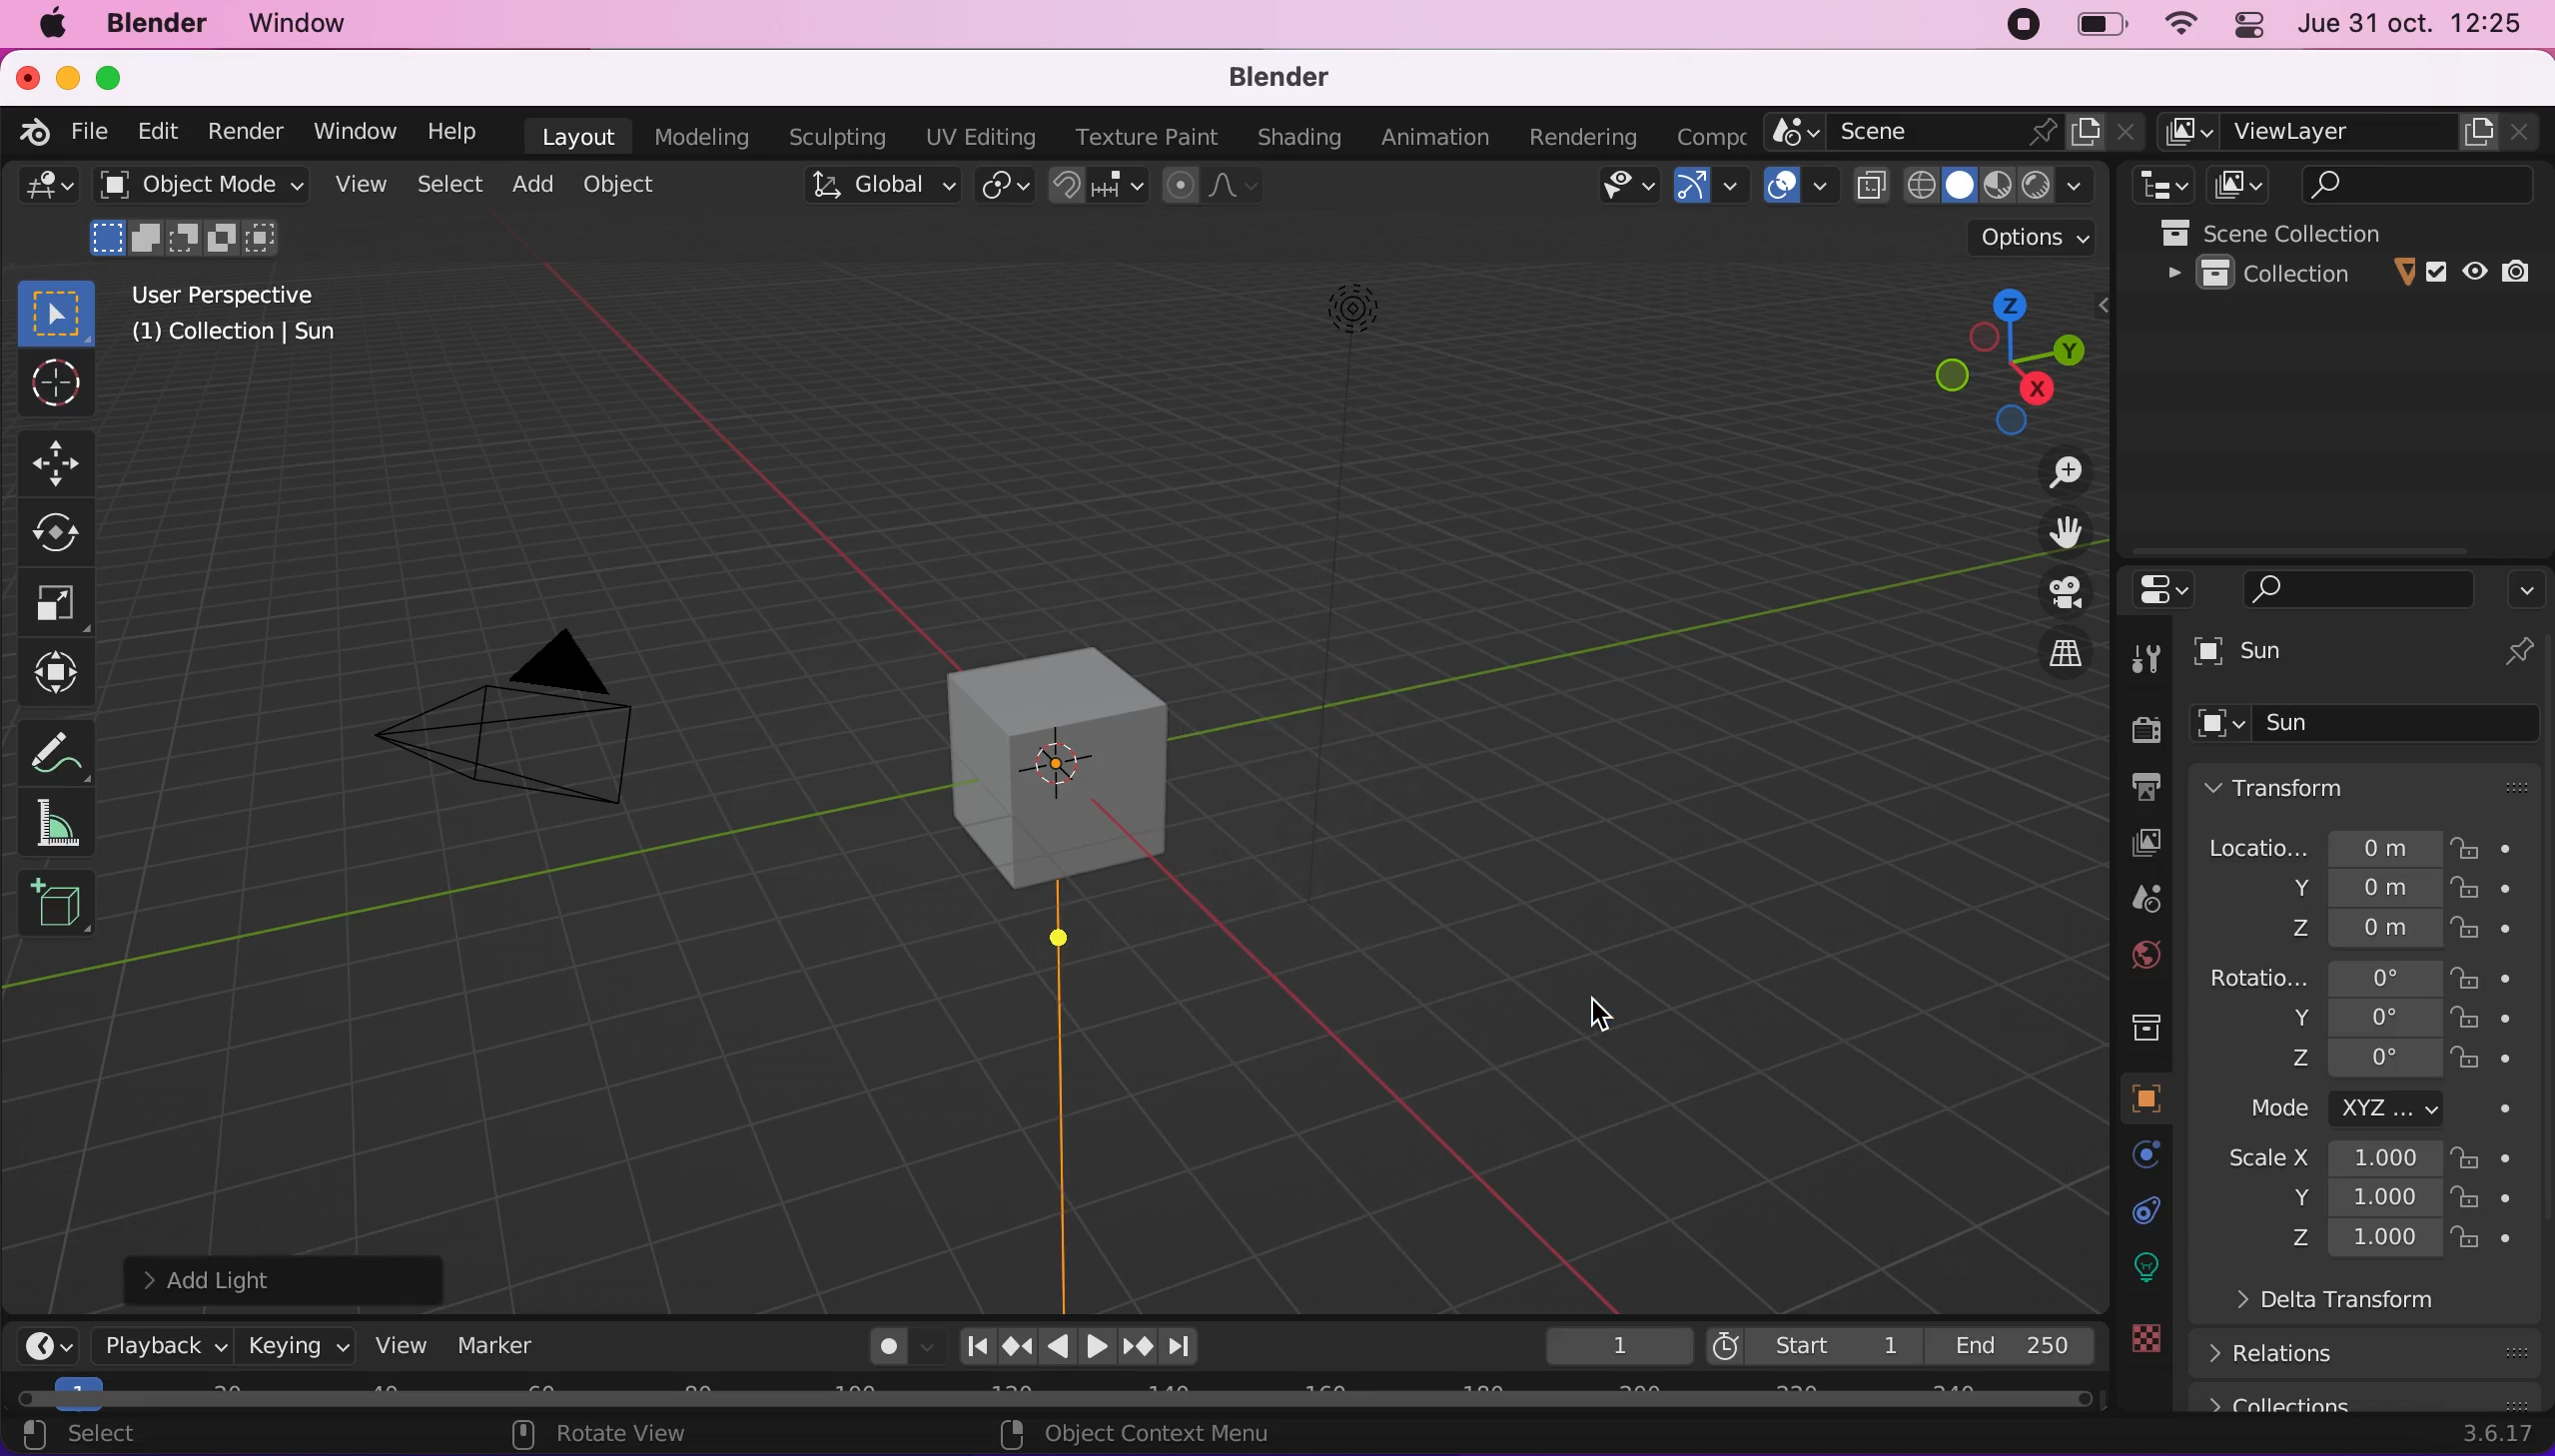 The image size is (2555, 1456). I want to click on switch the current view, so click(2042, 656).